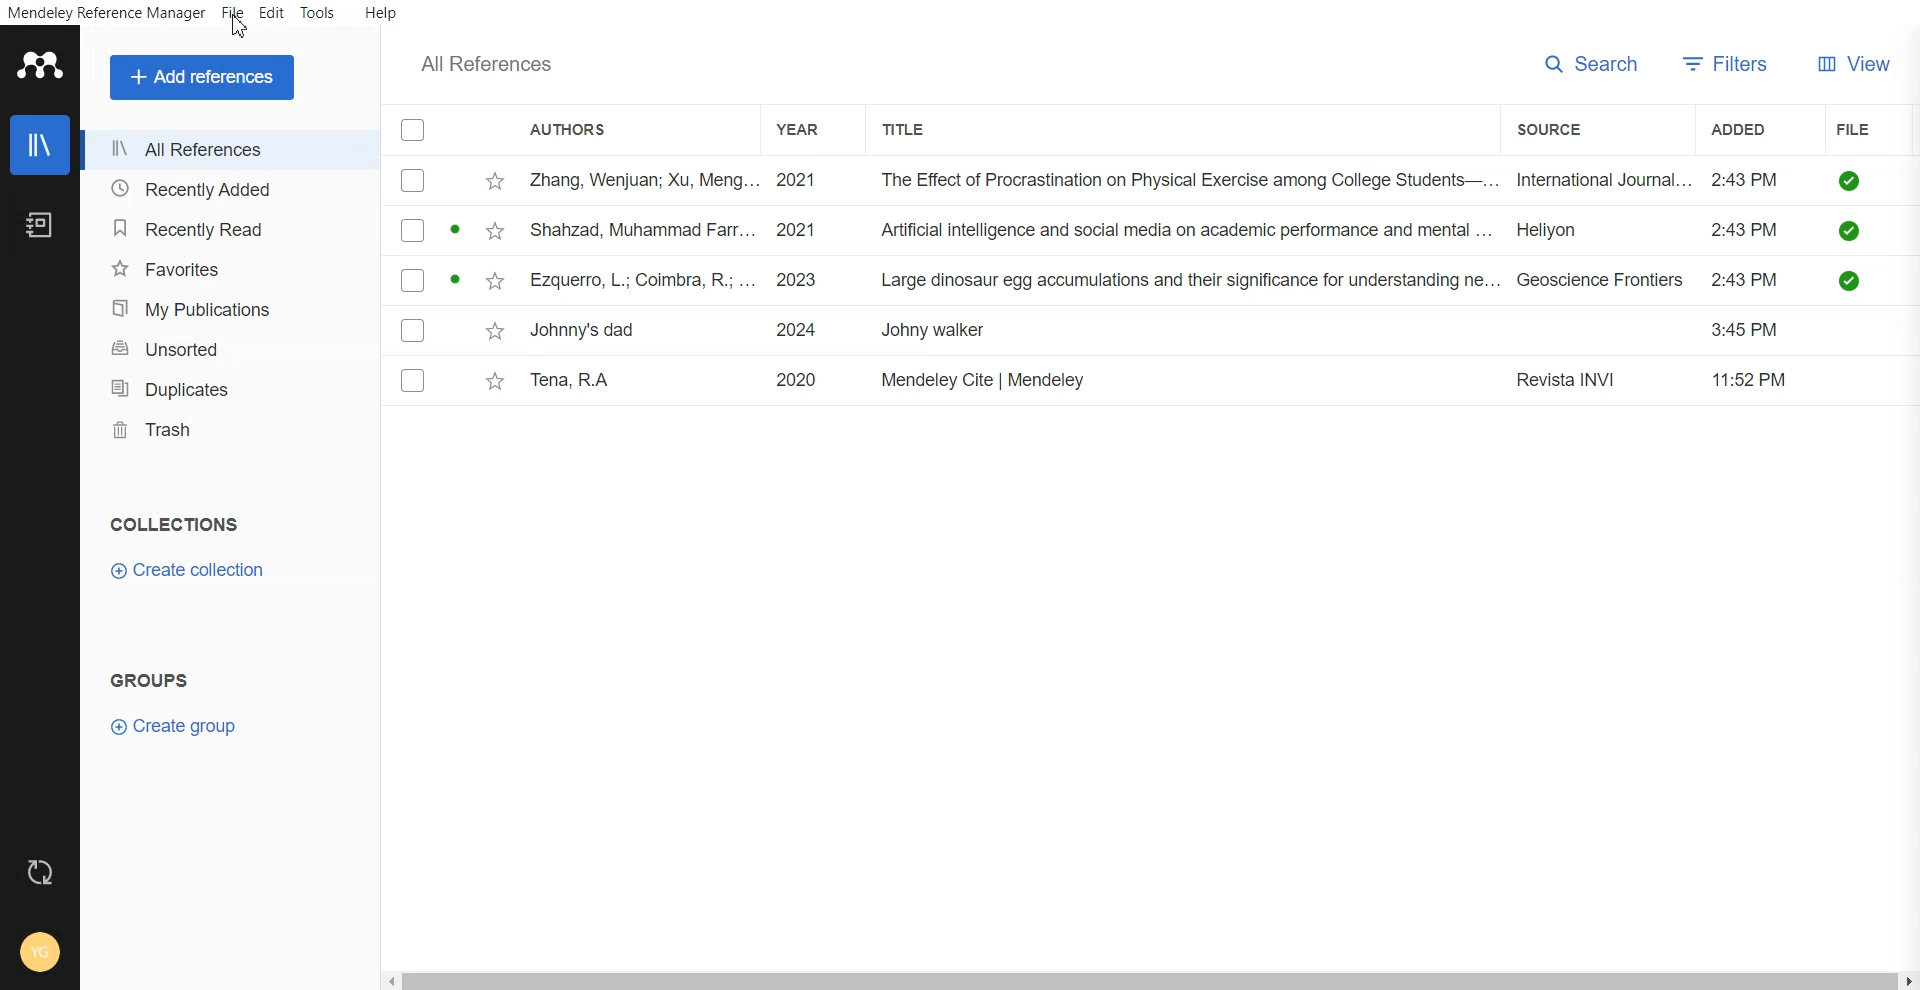 The height and width of the screenshot is (990, 1920). What do you see at coordinates (1605, 180) in the screenshot?
I see `International Journal...` at bounding box center [1605, 180].